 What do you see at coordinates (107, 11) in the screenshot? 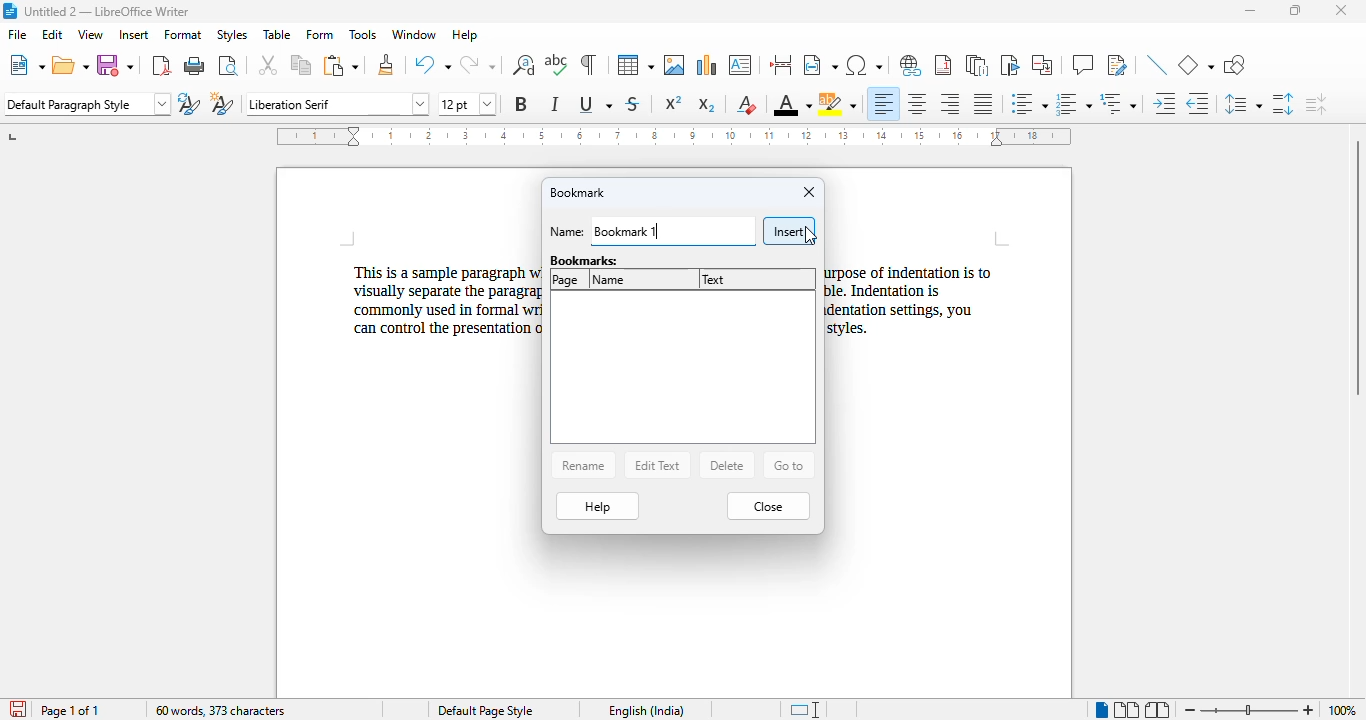
I see `title` at bounding box center [107, 11].